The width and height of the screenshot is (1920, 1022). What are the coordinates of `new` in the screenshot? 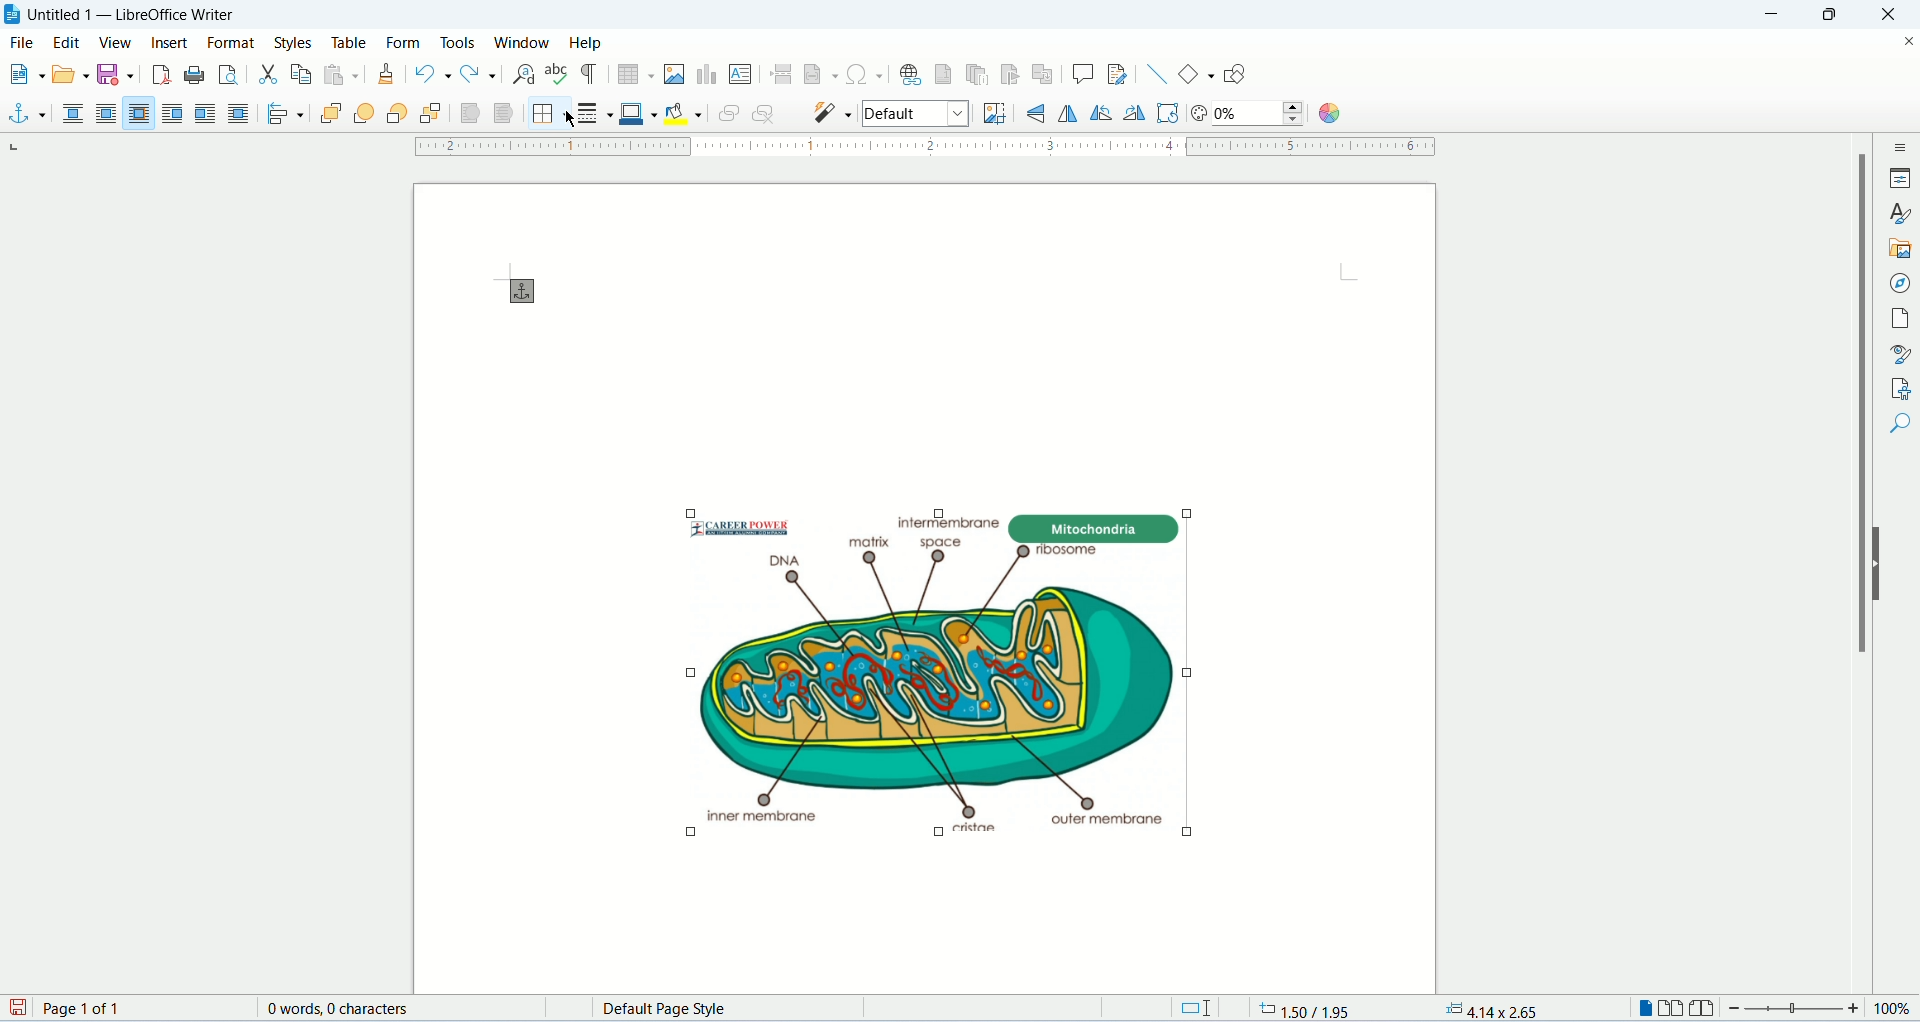 It's located at (24, 72).